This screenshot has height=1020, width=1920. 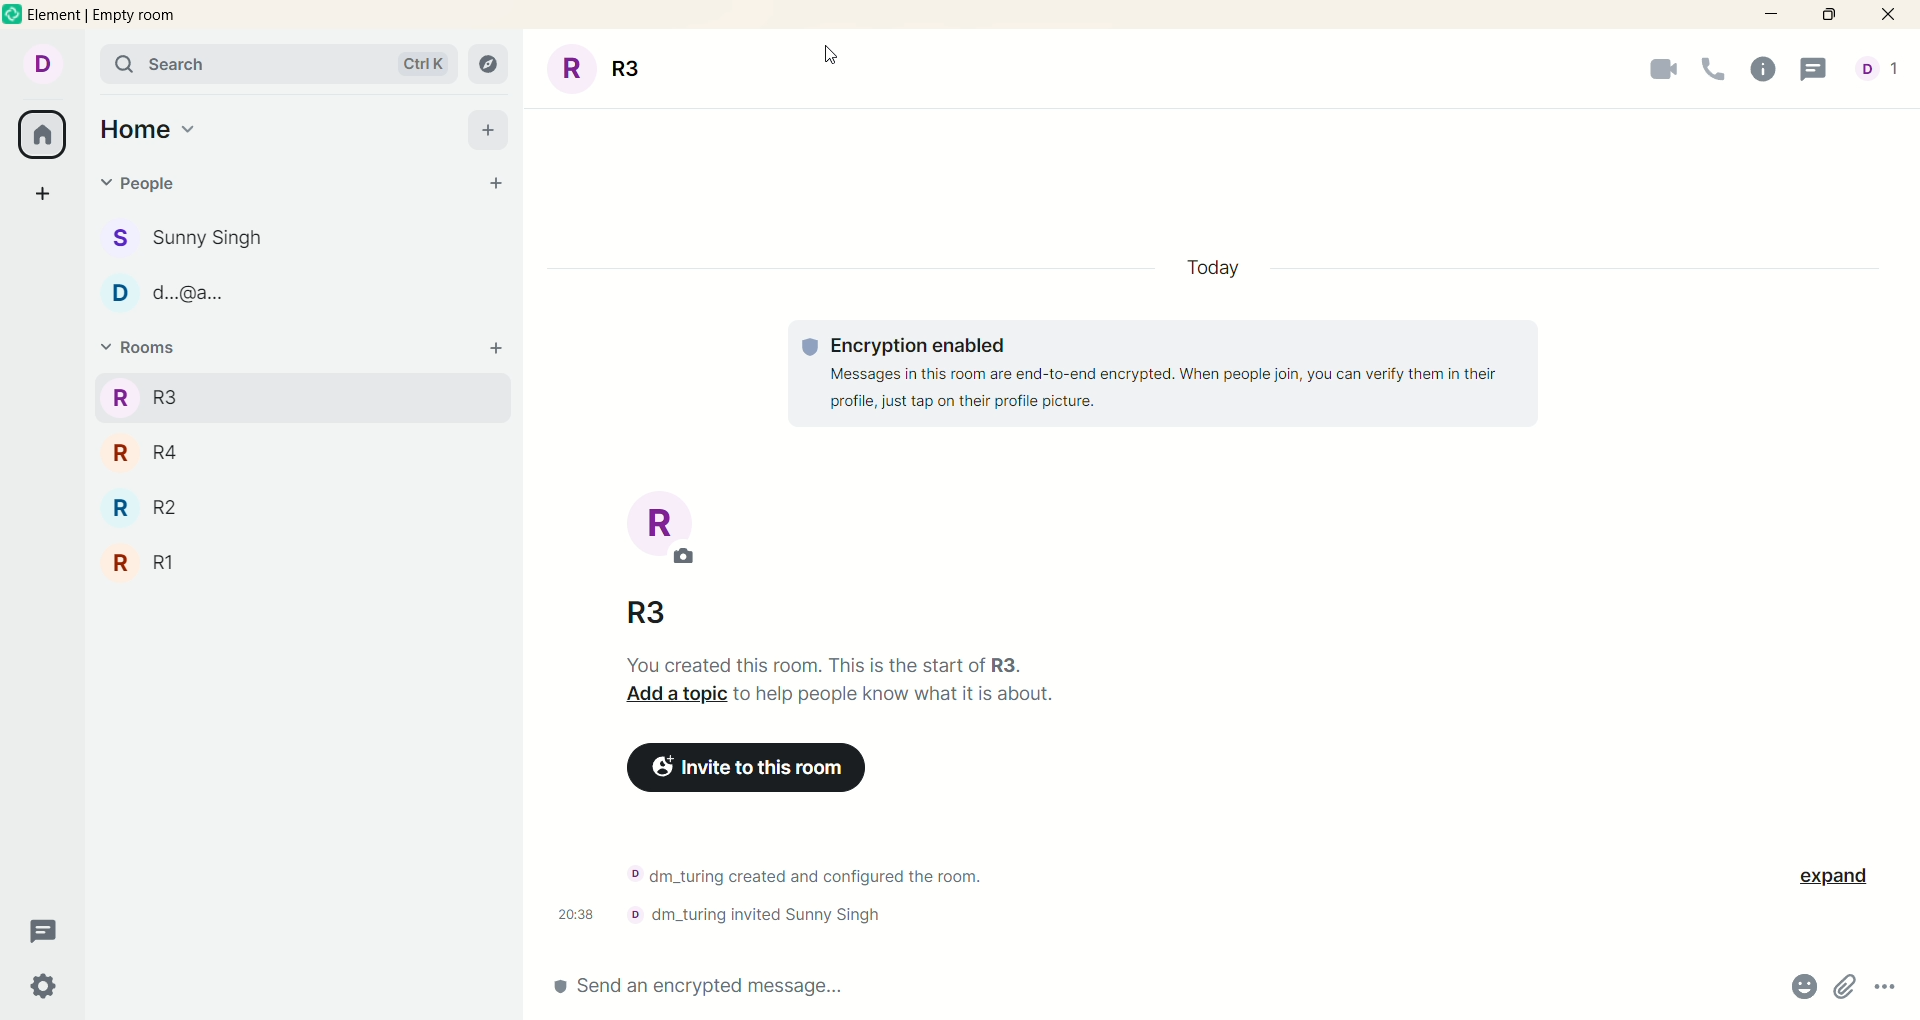 What do you see at coordinates (494, 131) in the screenshot?
I see `add` at bounding box center [494, 131].